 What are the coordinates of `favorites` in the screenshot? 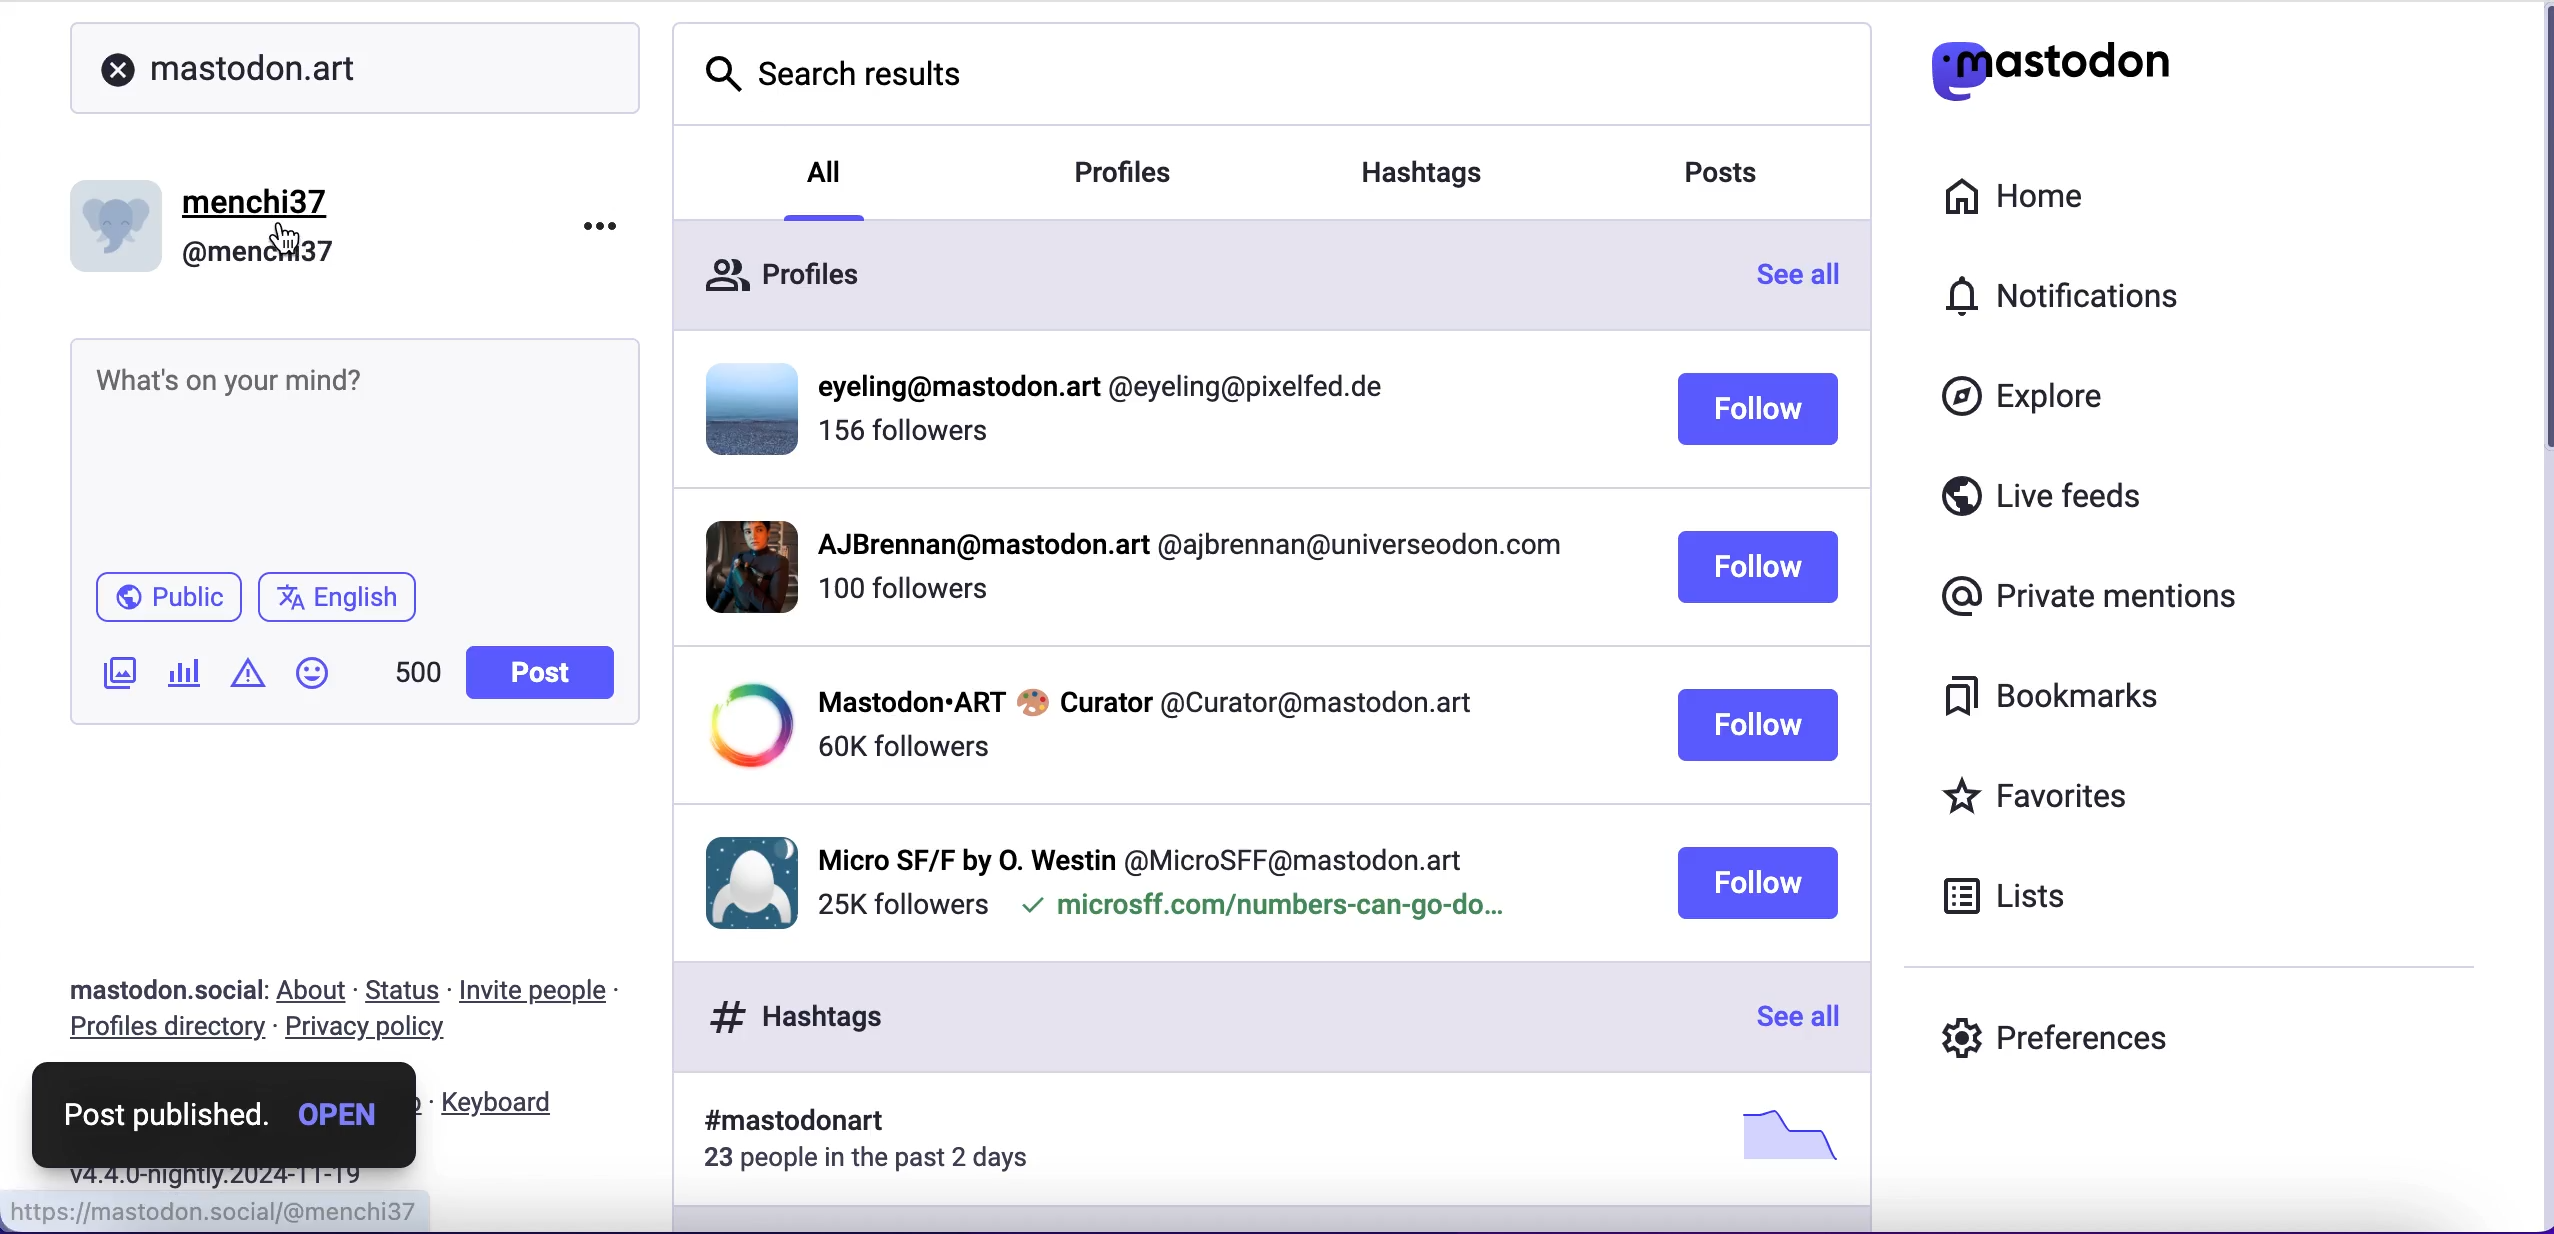 It's located at (2038, 789).